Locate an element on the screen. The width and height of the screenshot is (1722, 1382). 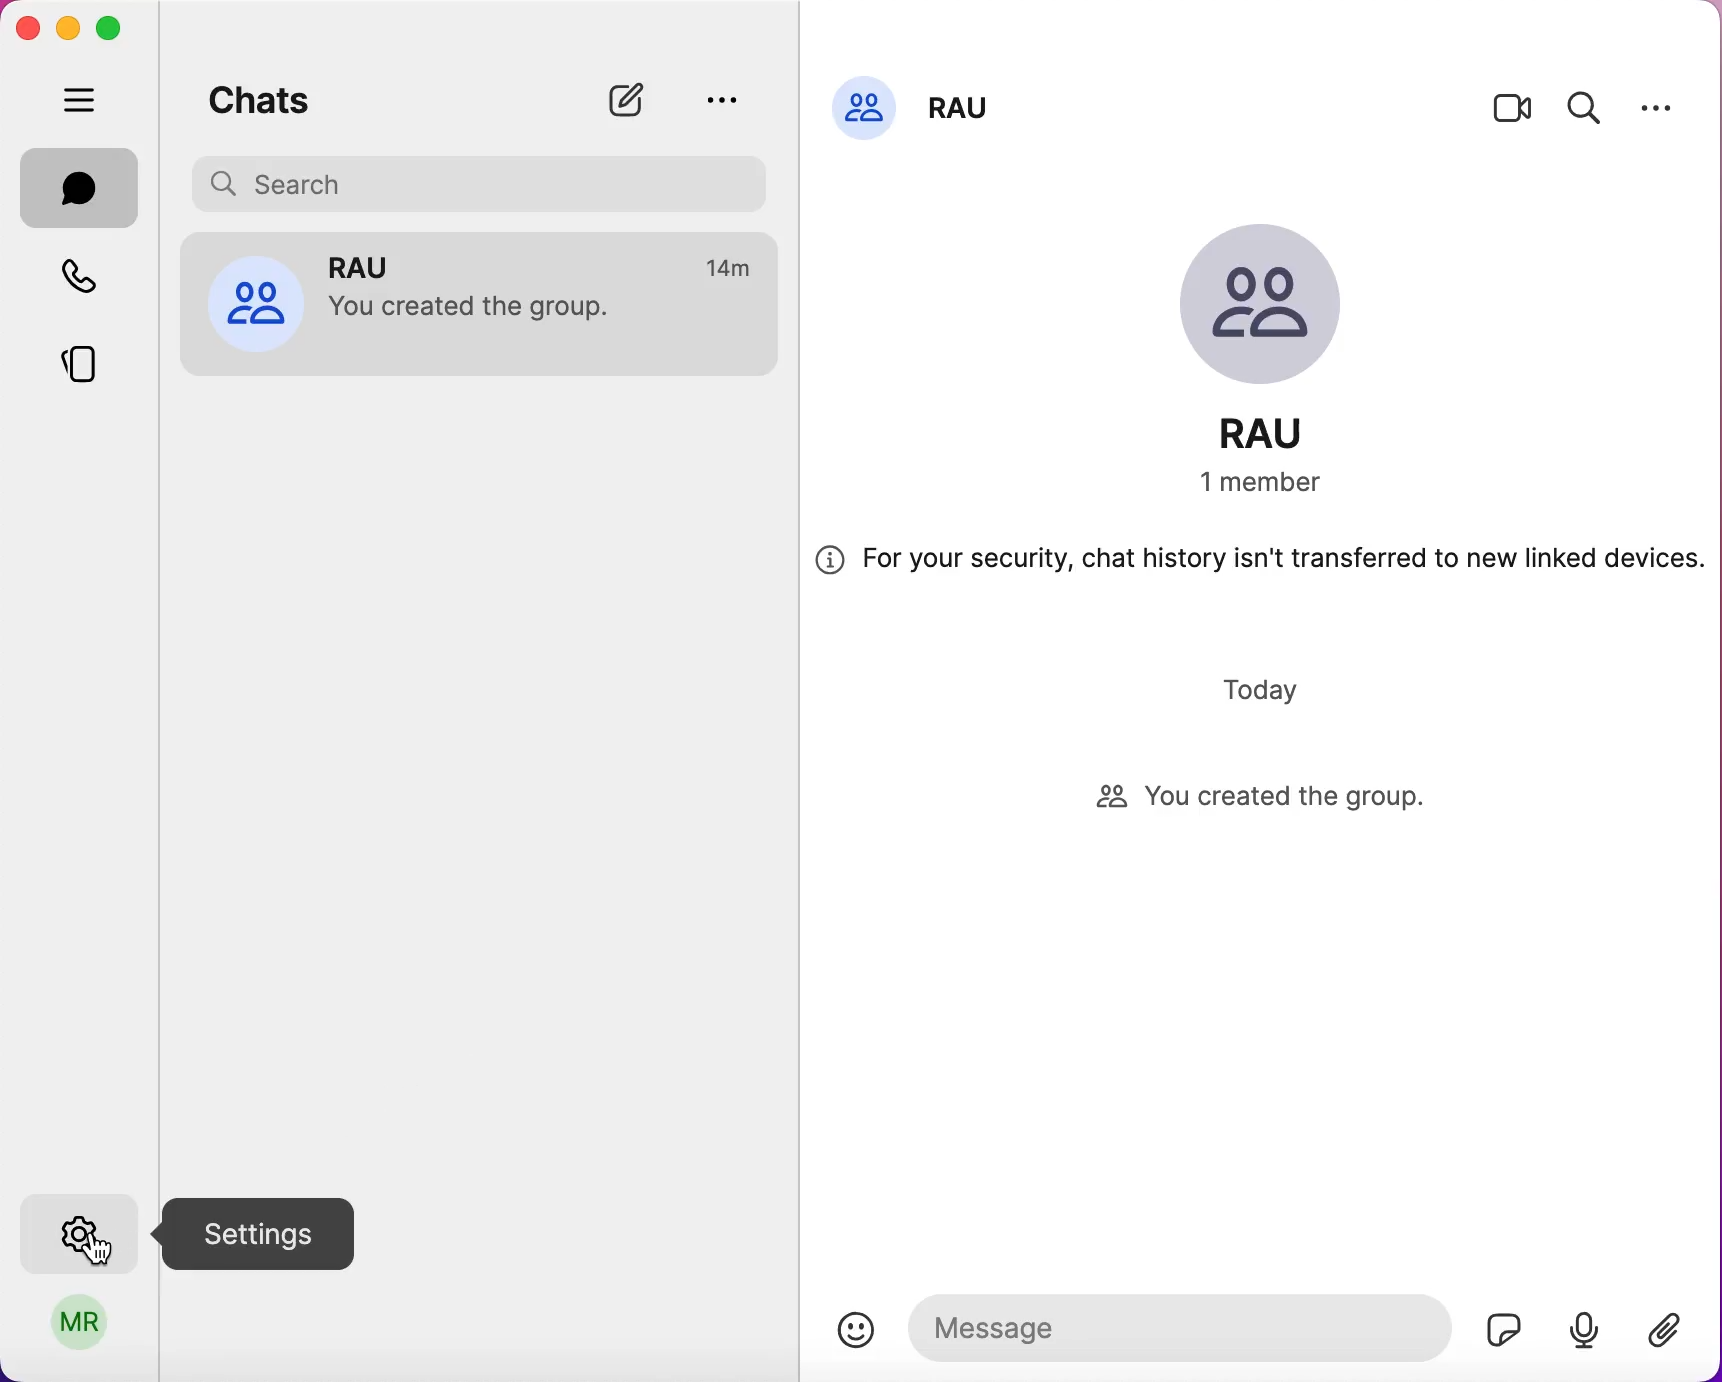
today is located at coordinates (1250, 694).